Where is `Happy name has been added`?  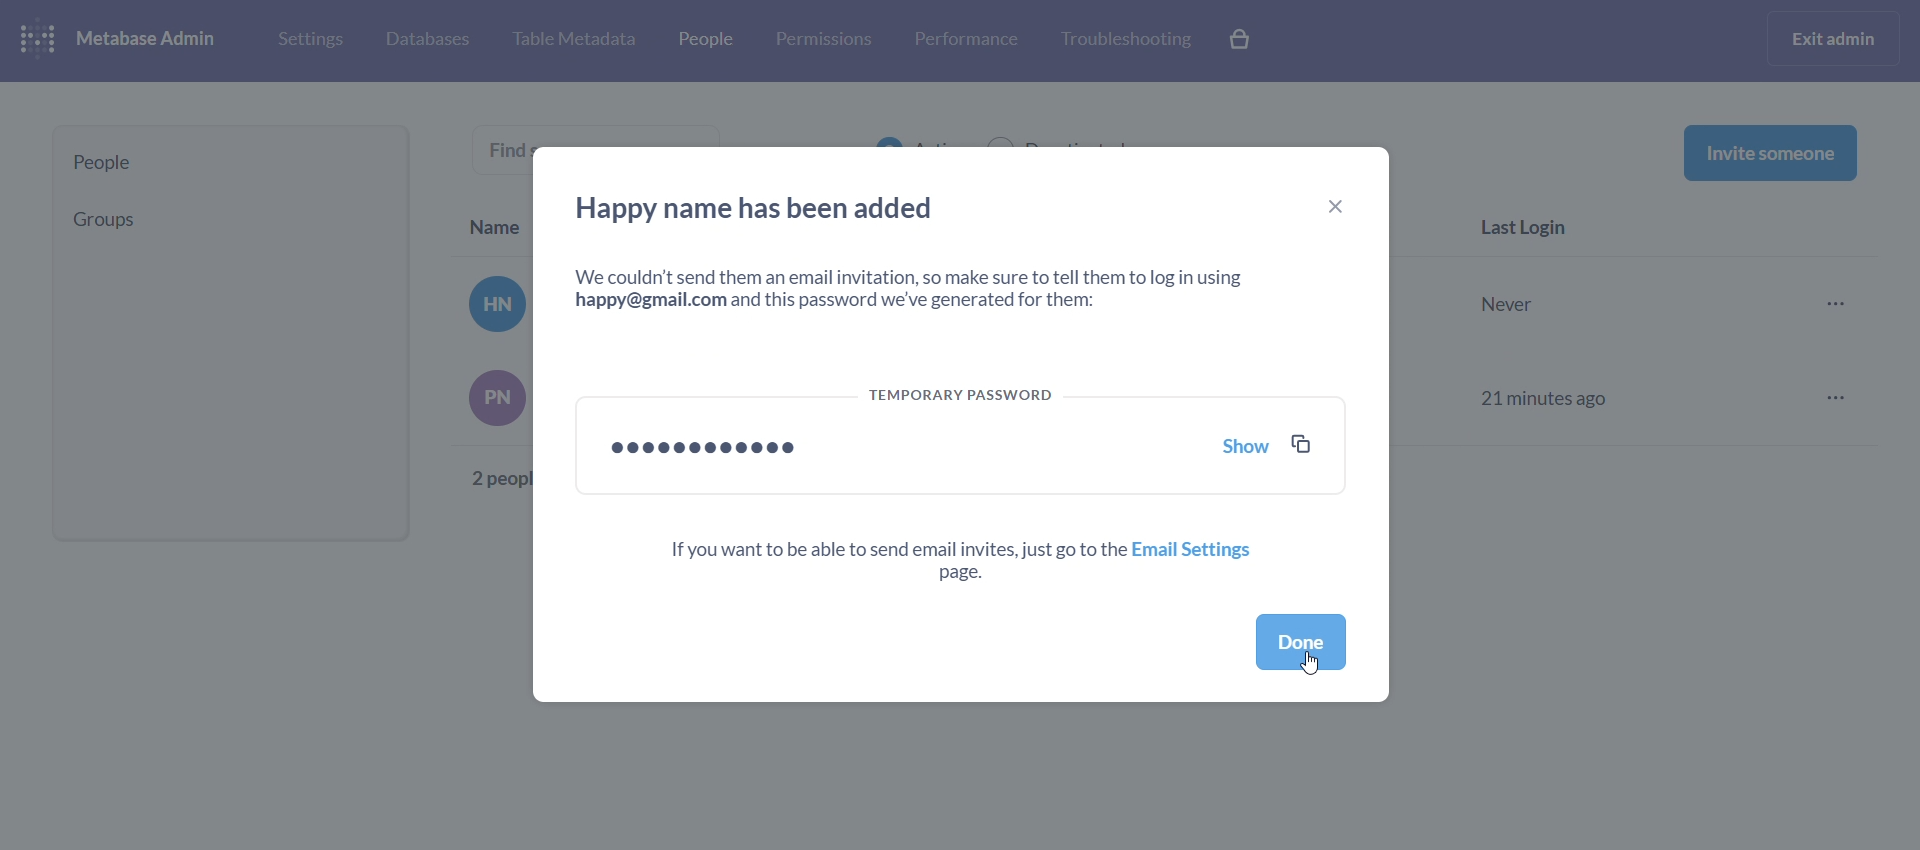 Happy name has been added is located at coordinates (762, 207).